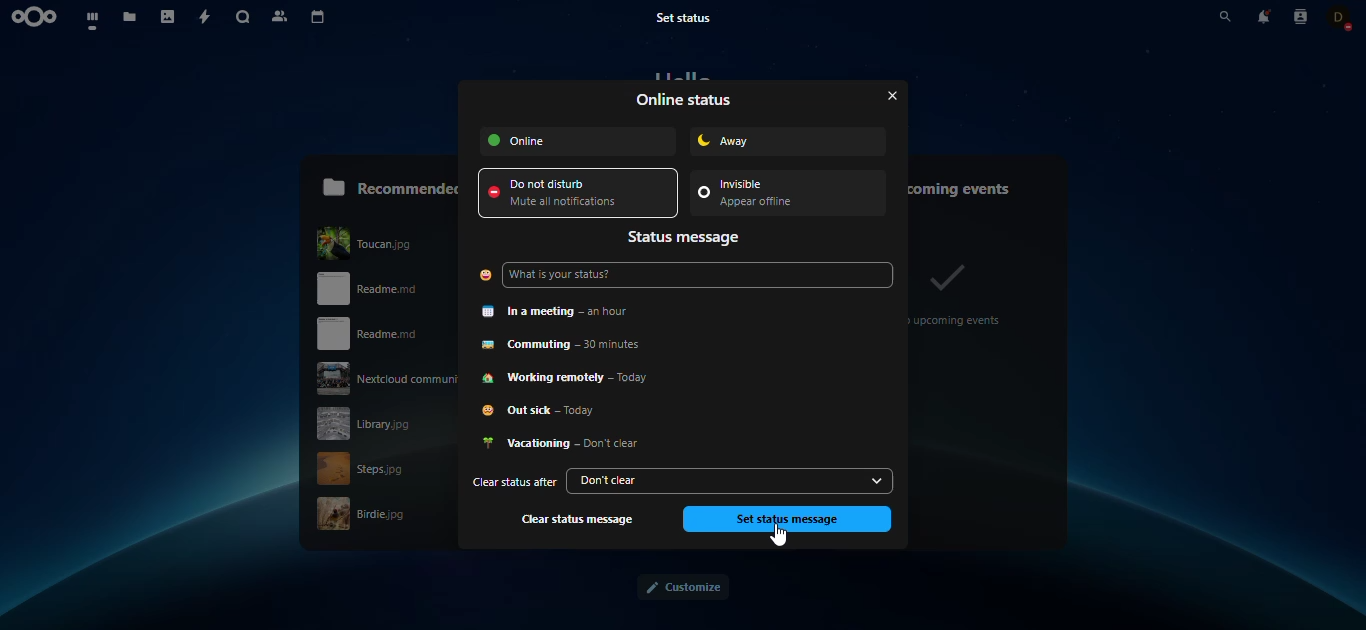  Describe the element at coordinates (687, 238) in the screenshot. I see `status message` at that location.